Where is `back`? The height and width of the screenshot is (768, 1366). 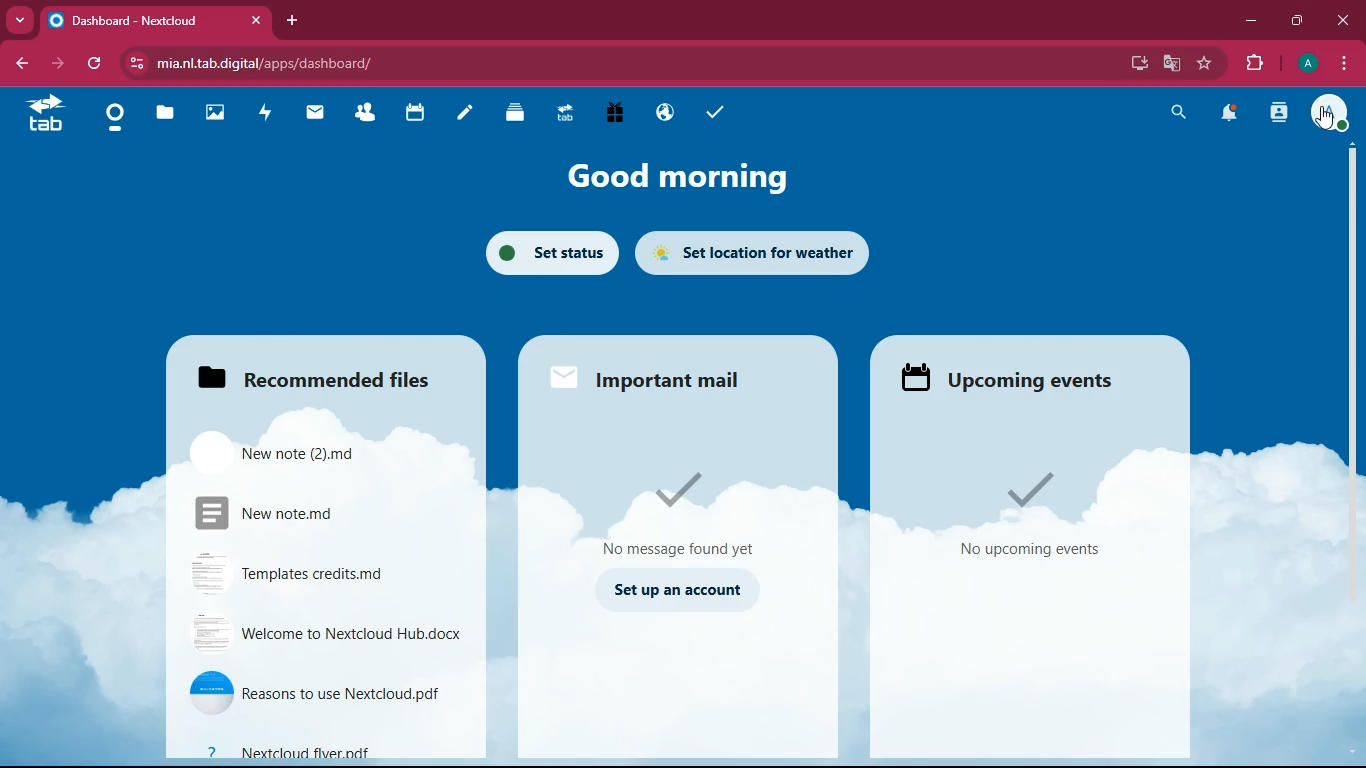
back is located at coordinates (22, 64).